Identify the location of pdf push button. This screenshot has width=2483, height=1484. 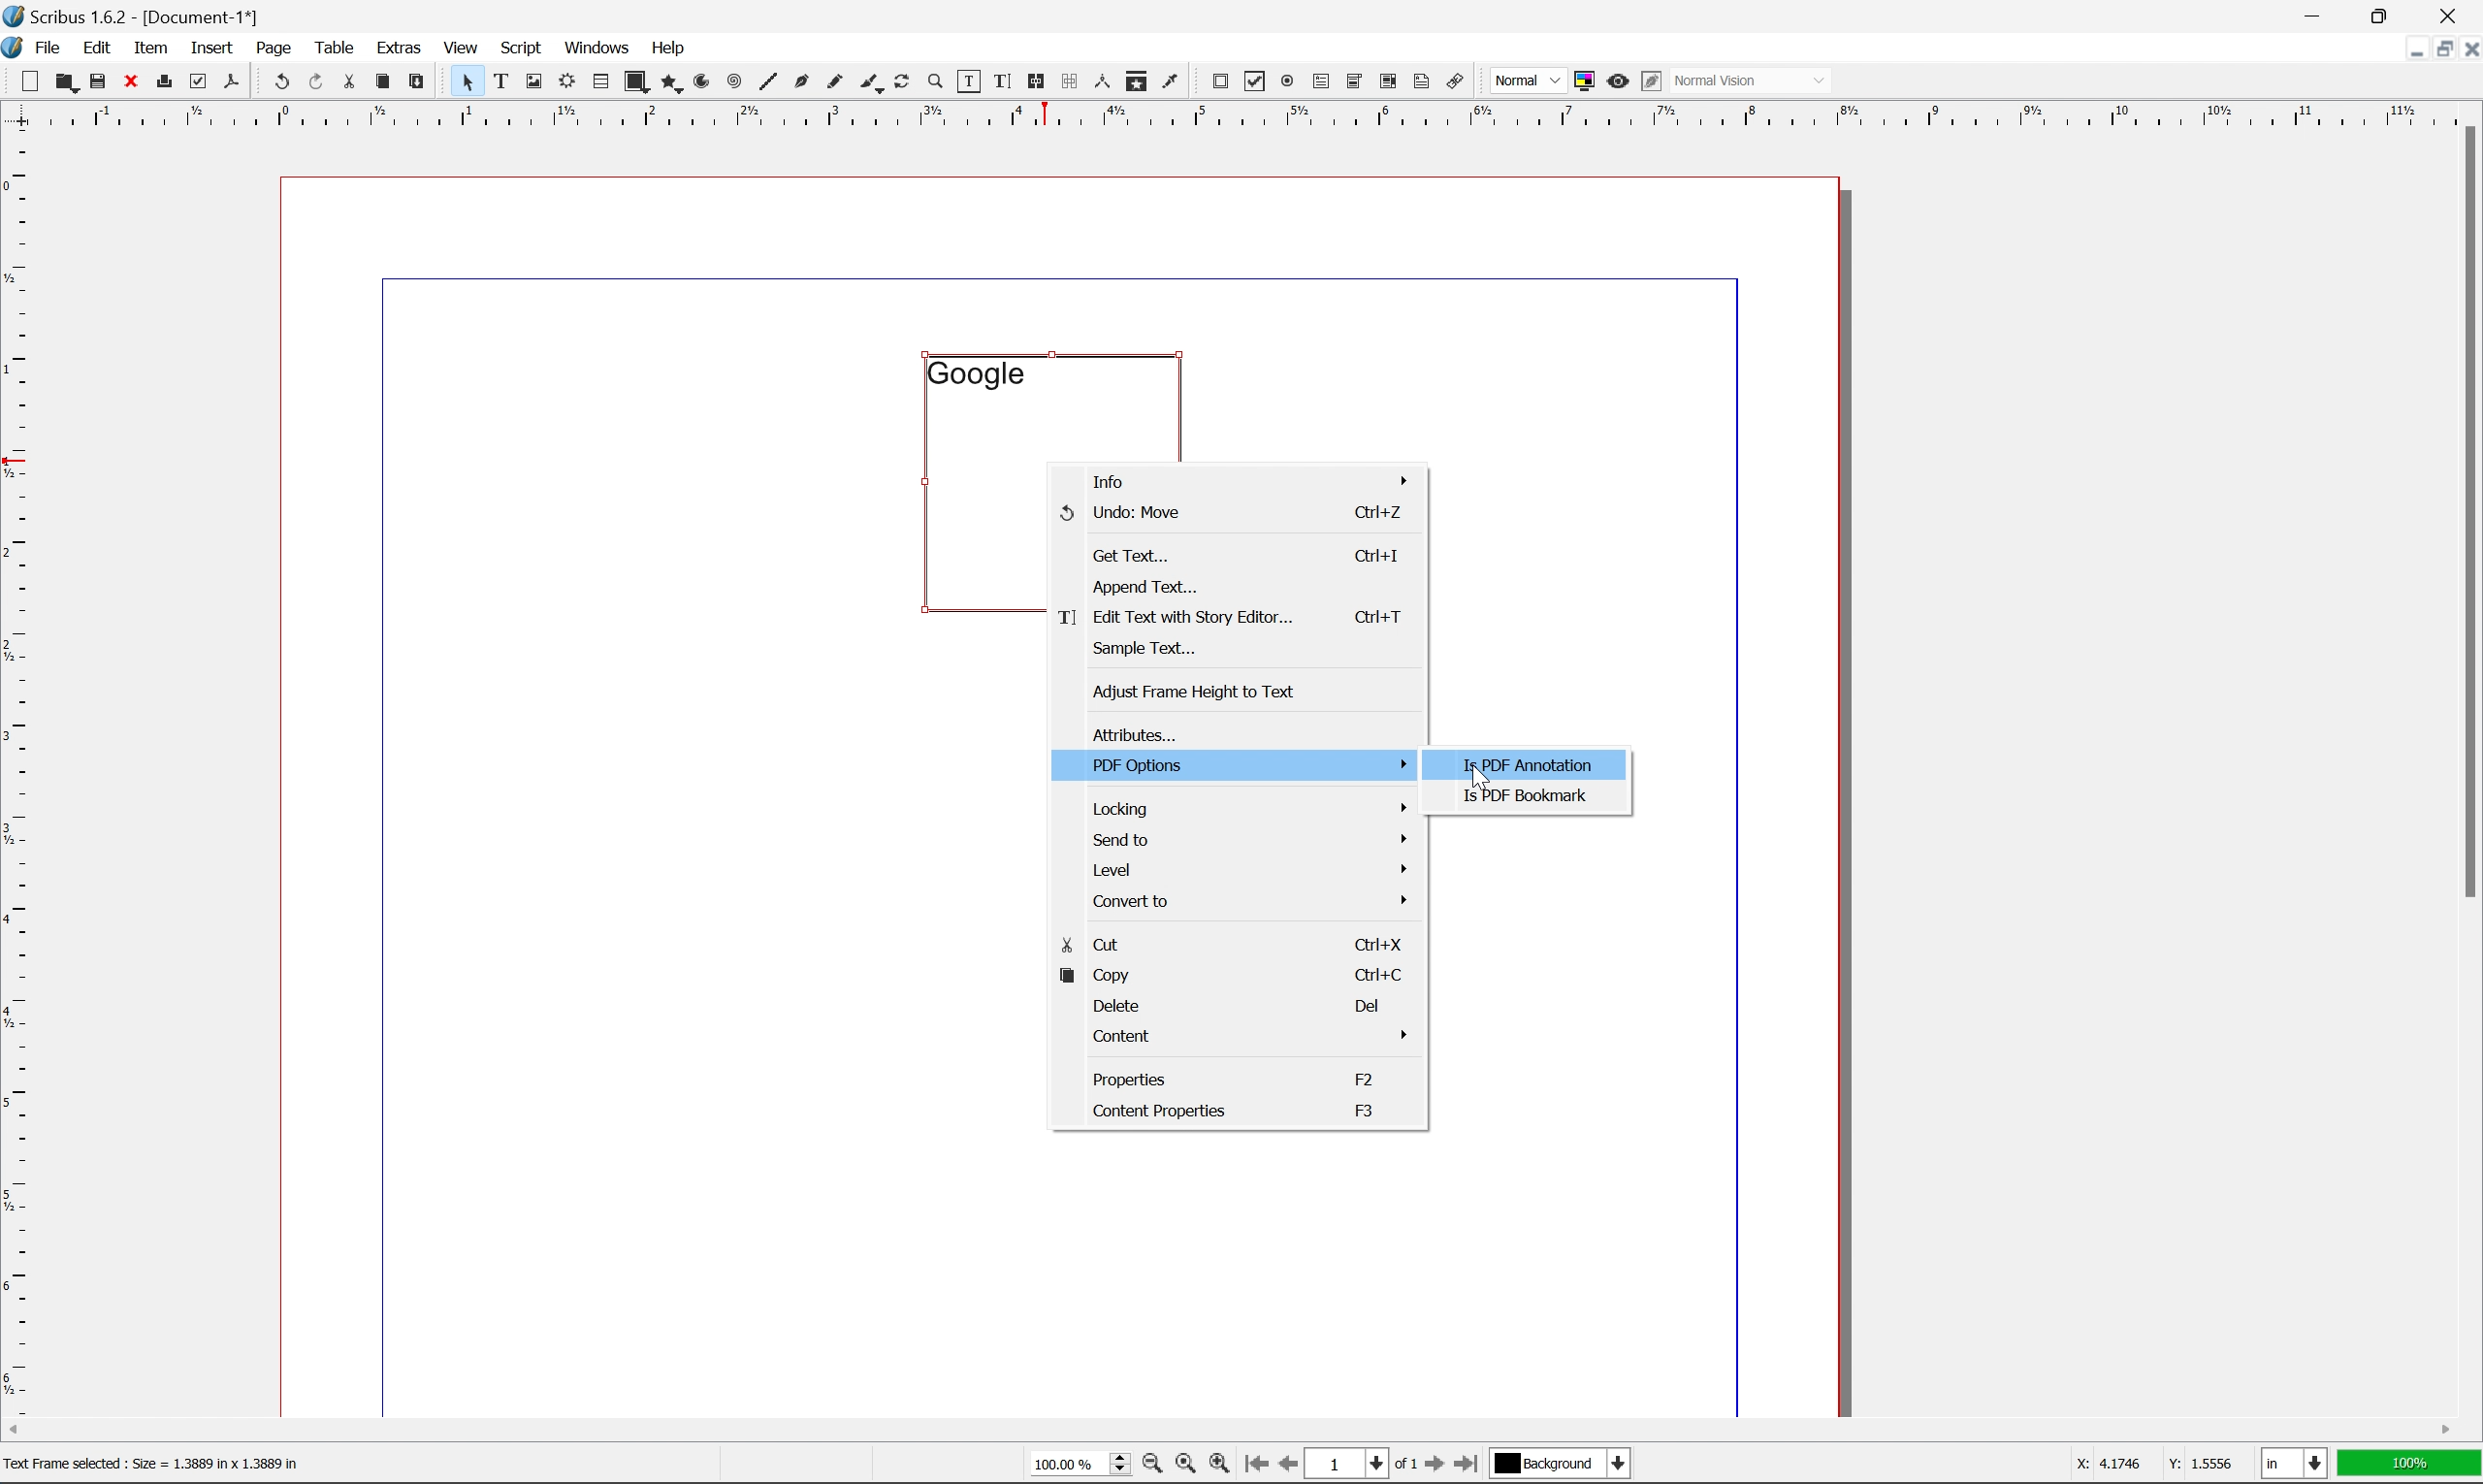
(1214, 79).